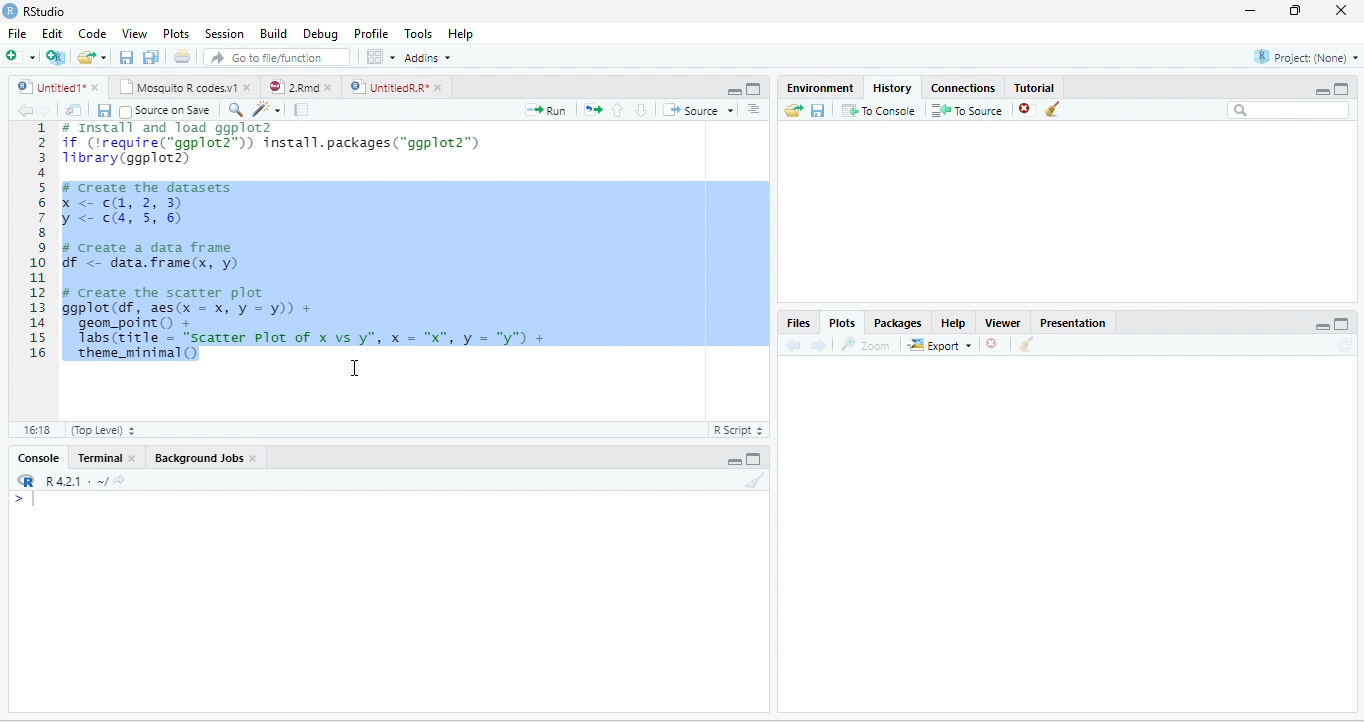  What do you see at coordinates (641, 110) in the screenshot?
I see `Go to next section/chunk` at bounding box center [641, 110].